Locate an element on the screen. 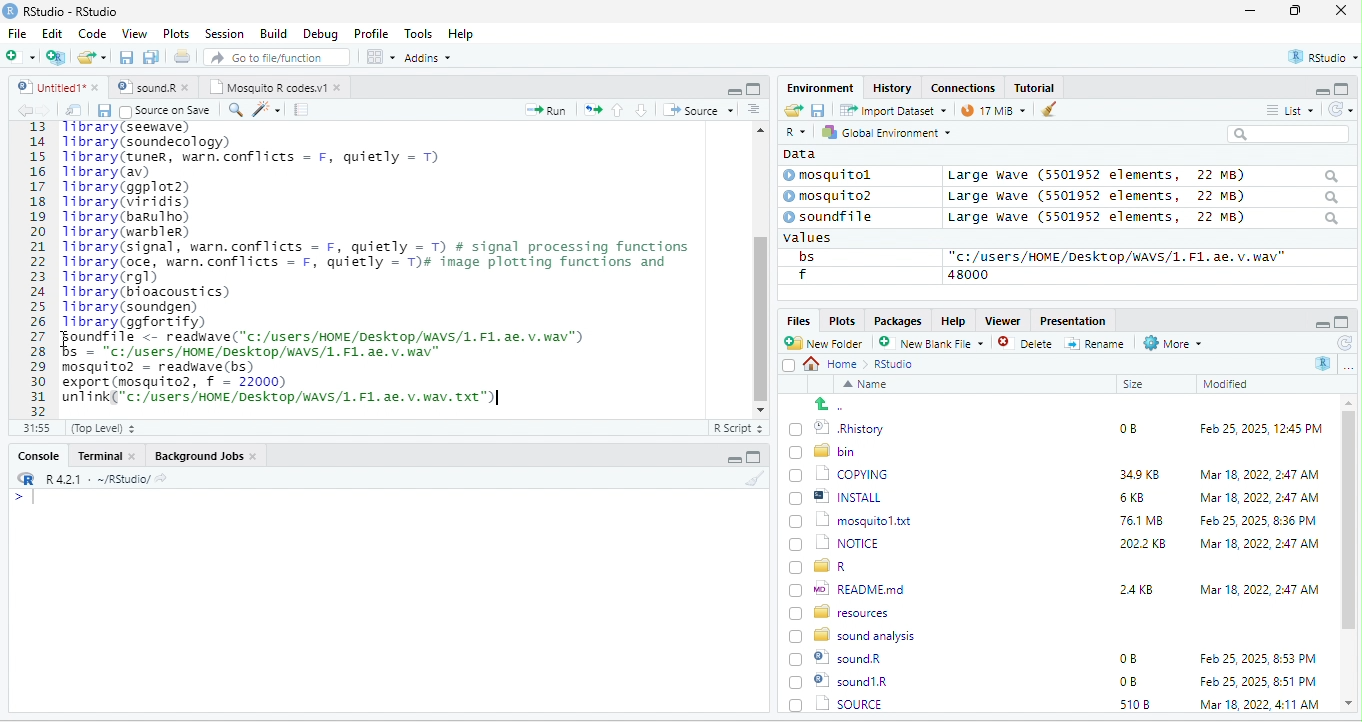 The width and height of the screenshot is (1362, 722). Modified is located at coordinates (1227, 384).